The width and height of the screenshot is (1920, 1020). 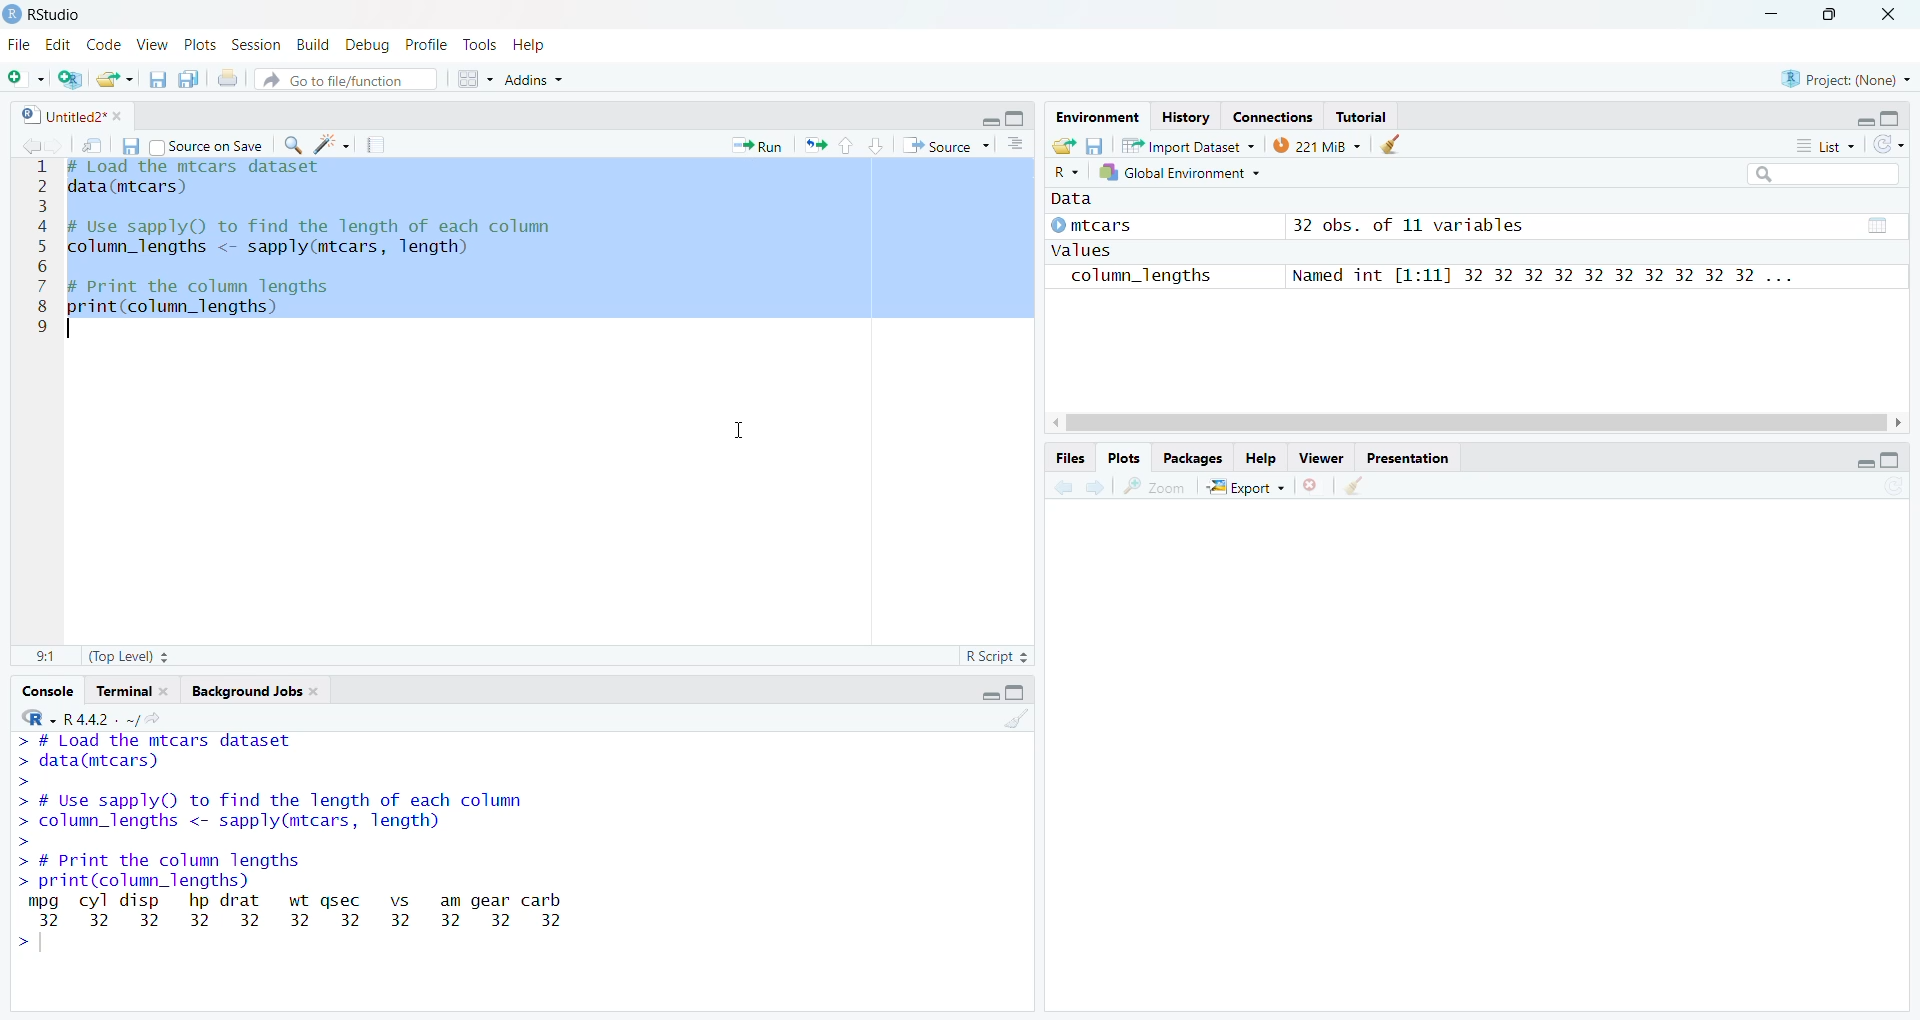 What do you see at coordinates (70, 115) in the screenshot?
I see `Untitled2*` at bounding box center [70, 115].